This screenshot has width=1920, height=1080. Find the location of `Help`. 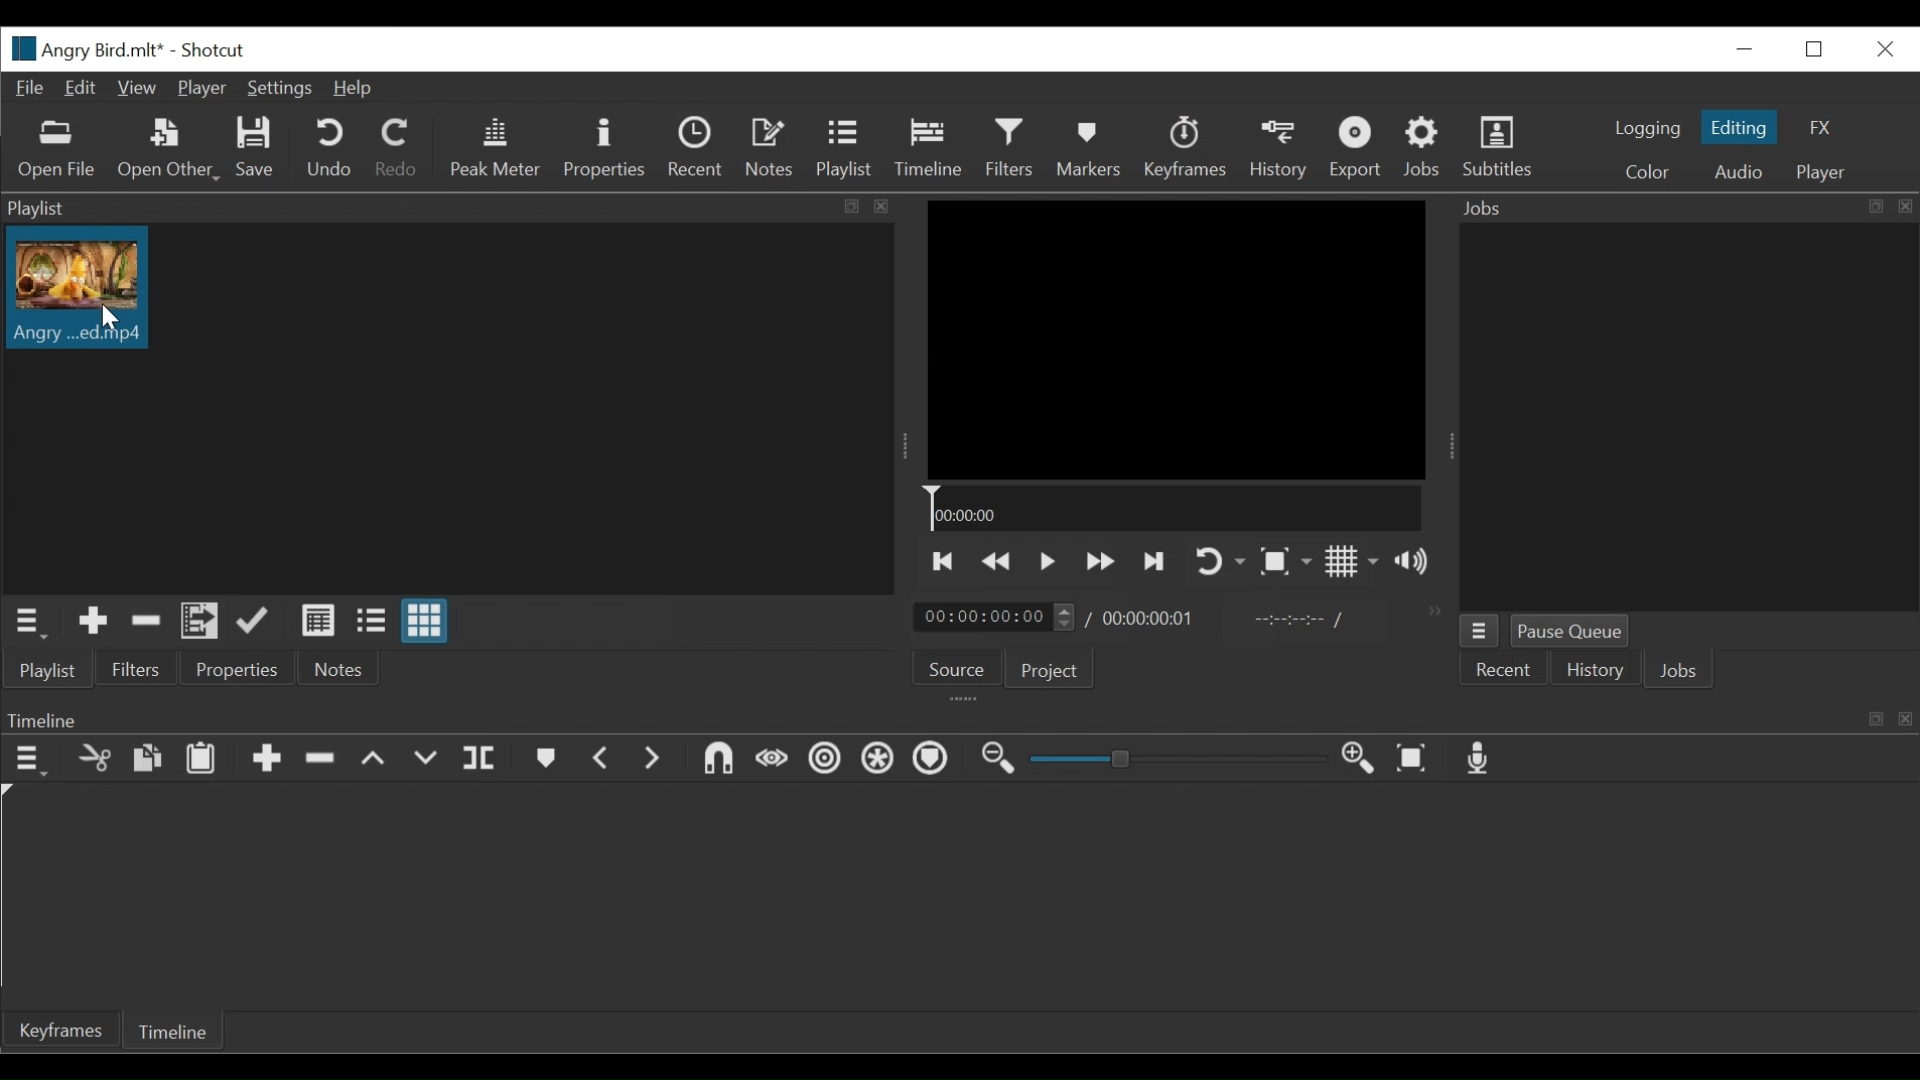

Help is located at coordinates (359, 89).